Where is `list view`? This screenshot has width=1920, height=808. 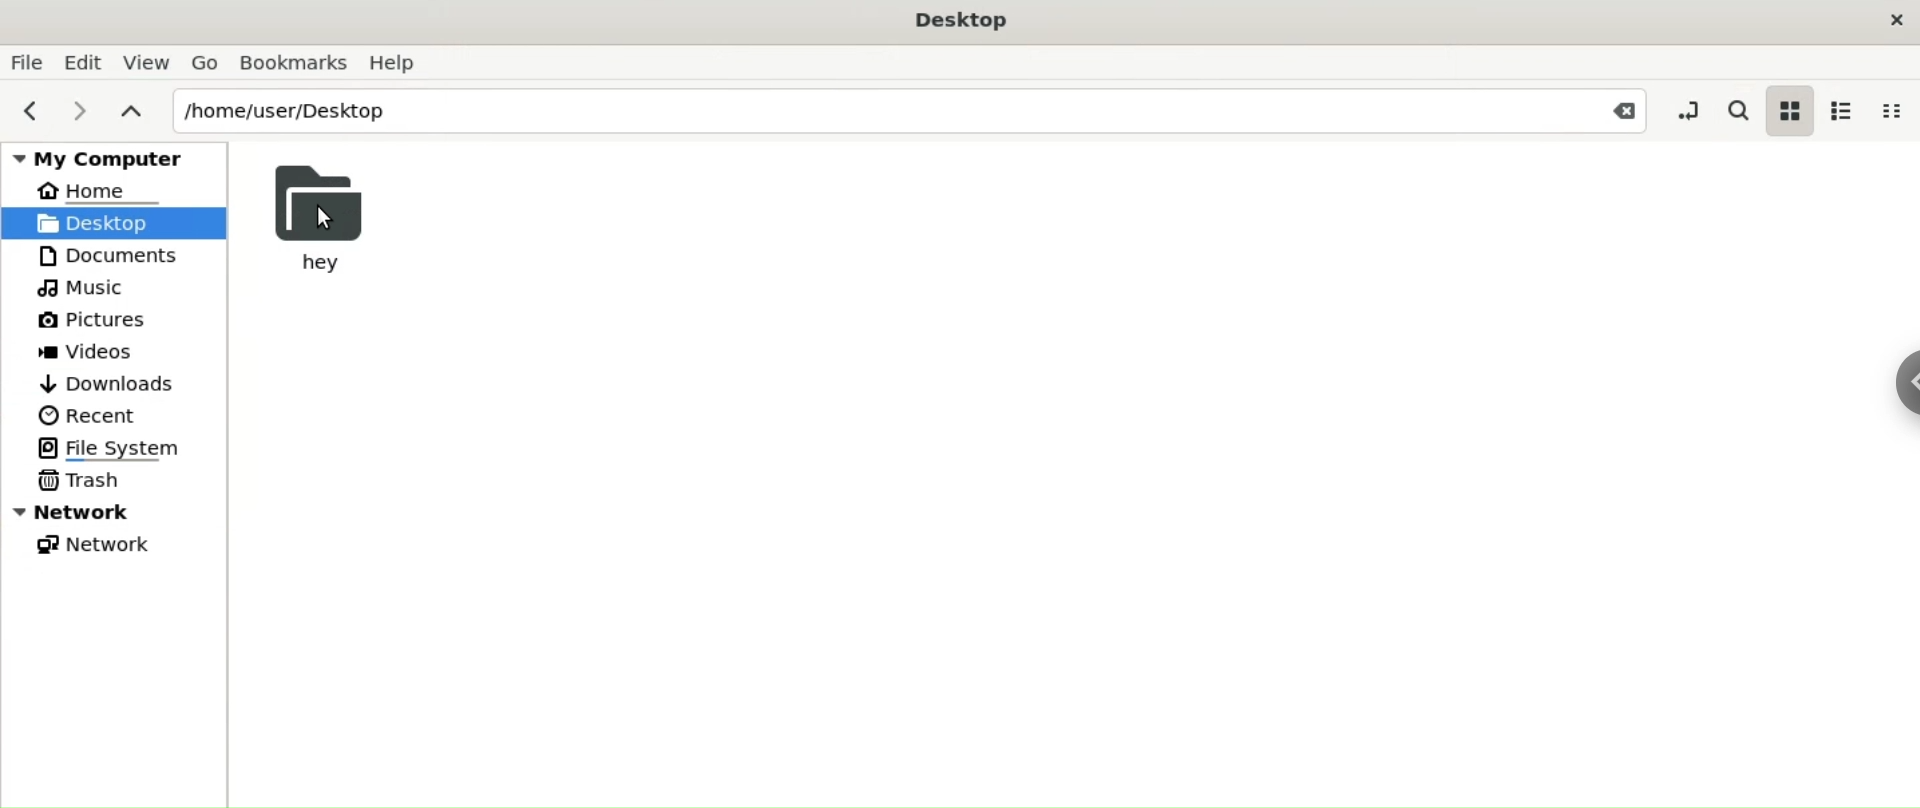 list view is located at coordinates (1845, 113).